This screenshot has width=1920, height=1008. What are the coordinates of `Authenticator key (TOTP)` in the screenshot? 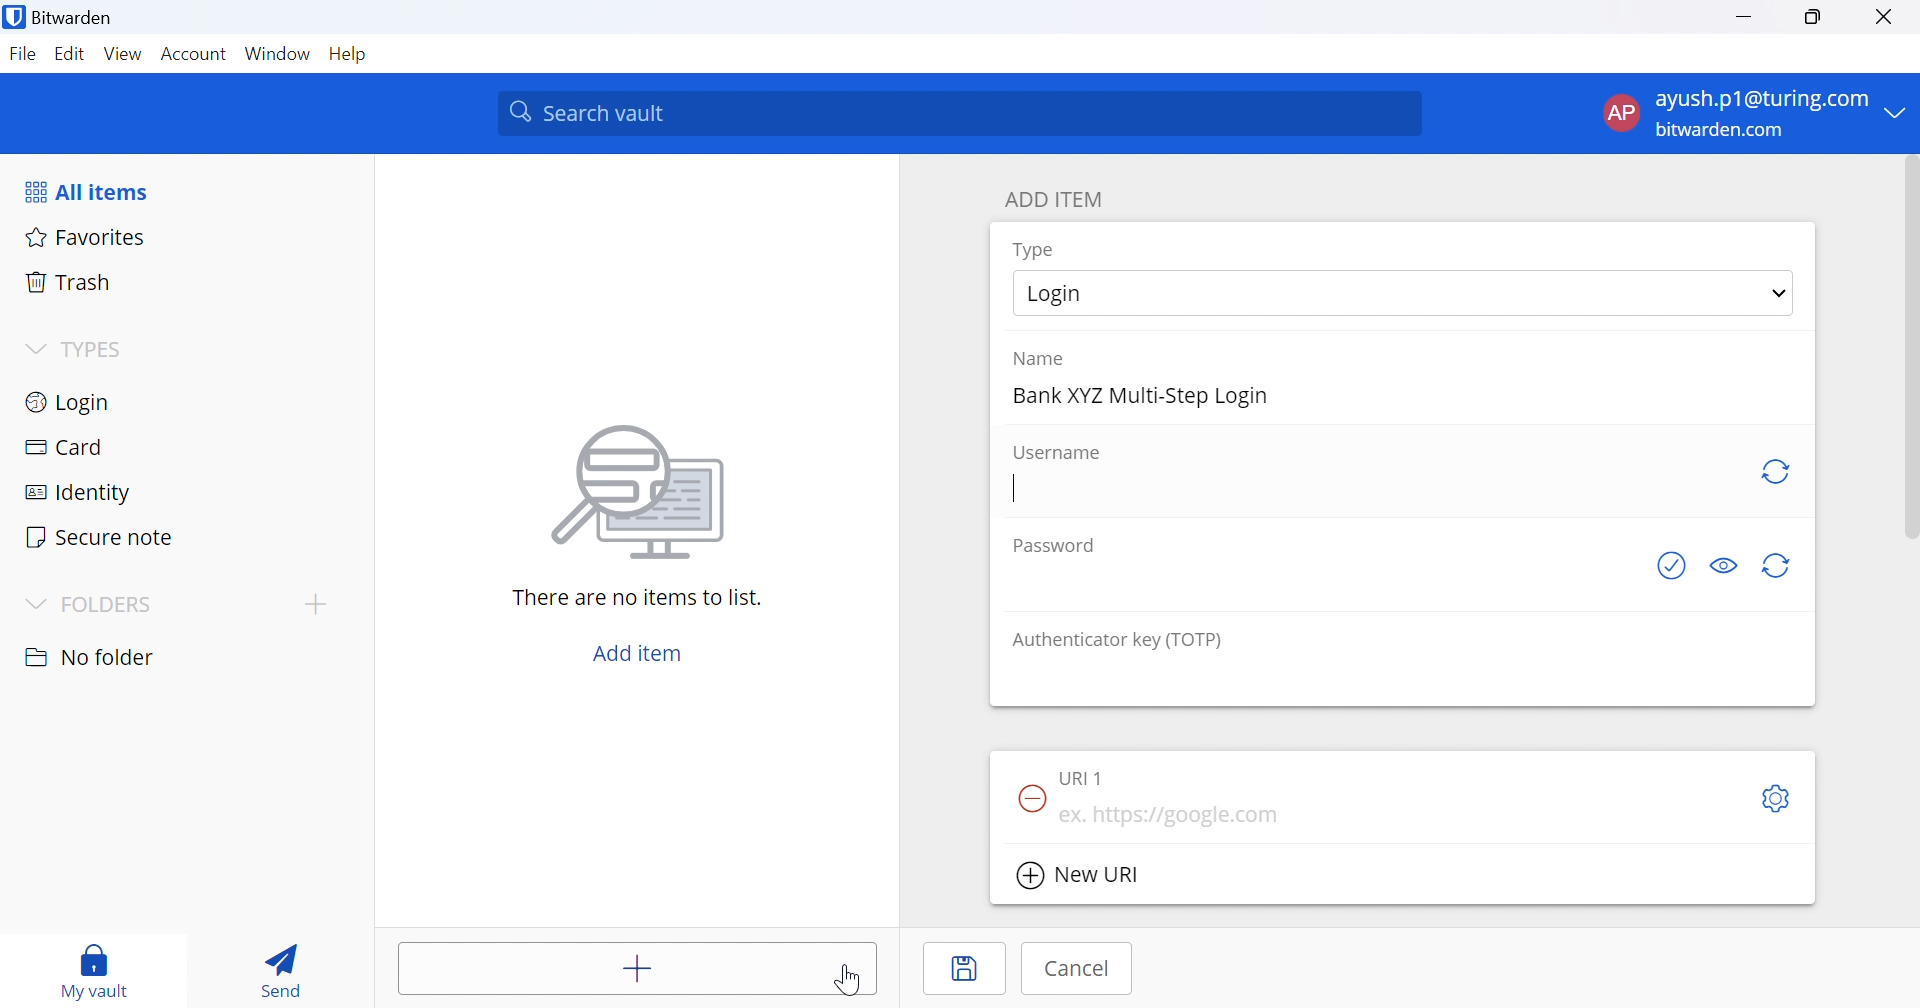 It's located at (1117, 642).